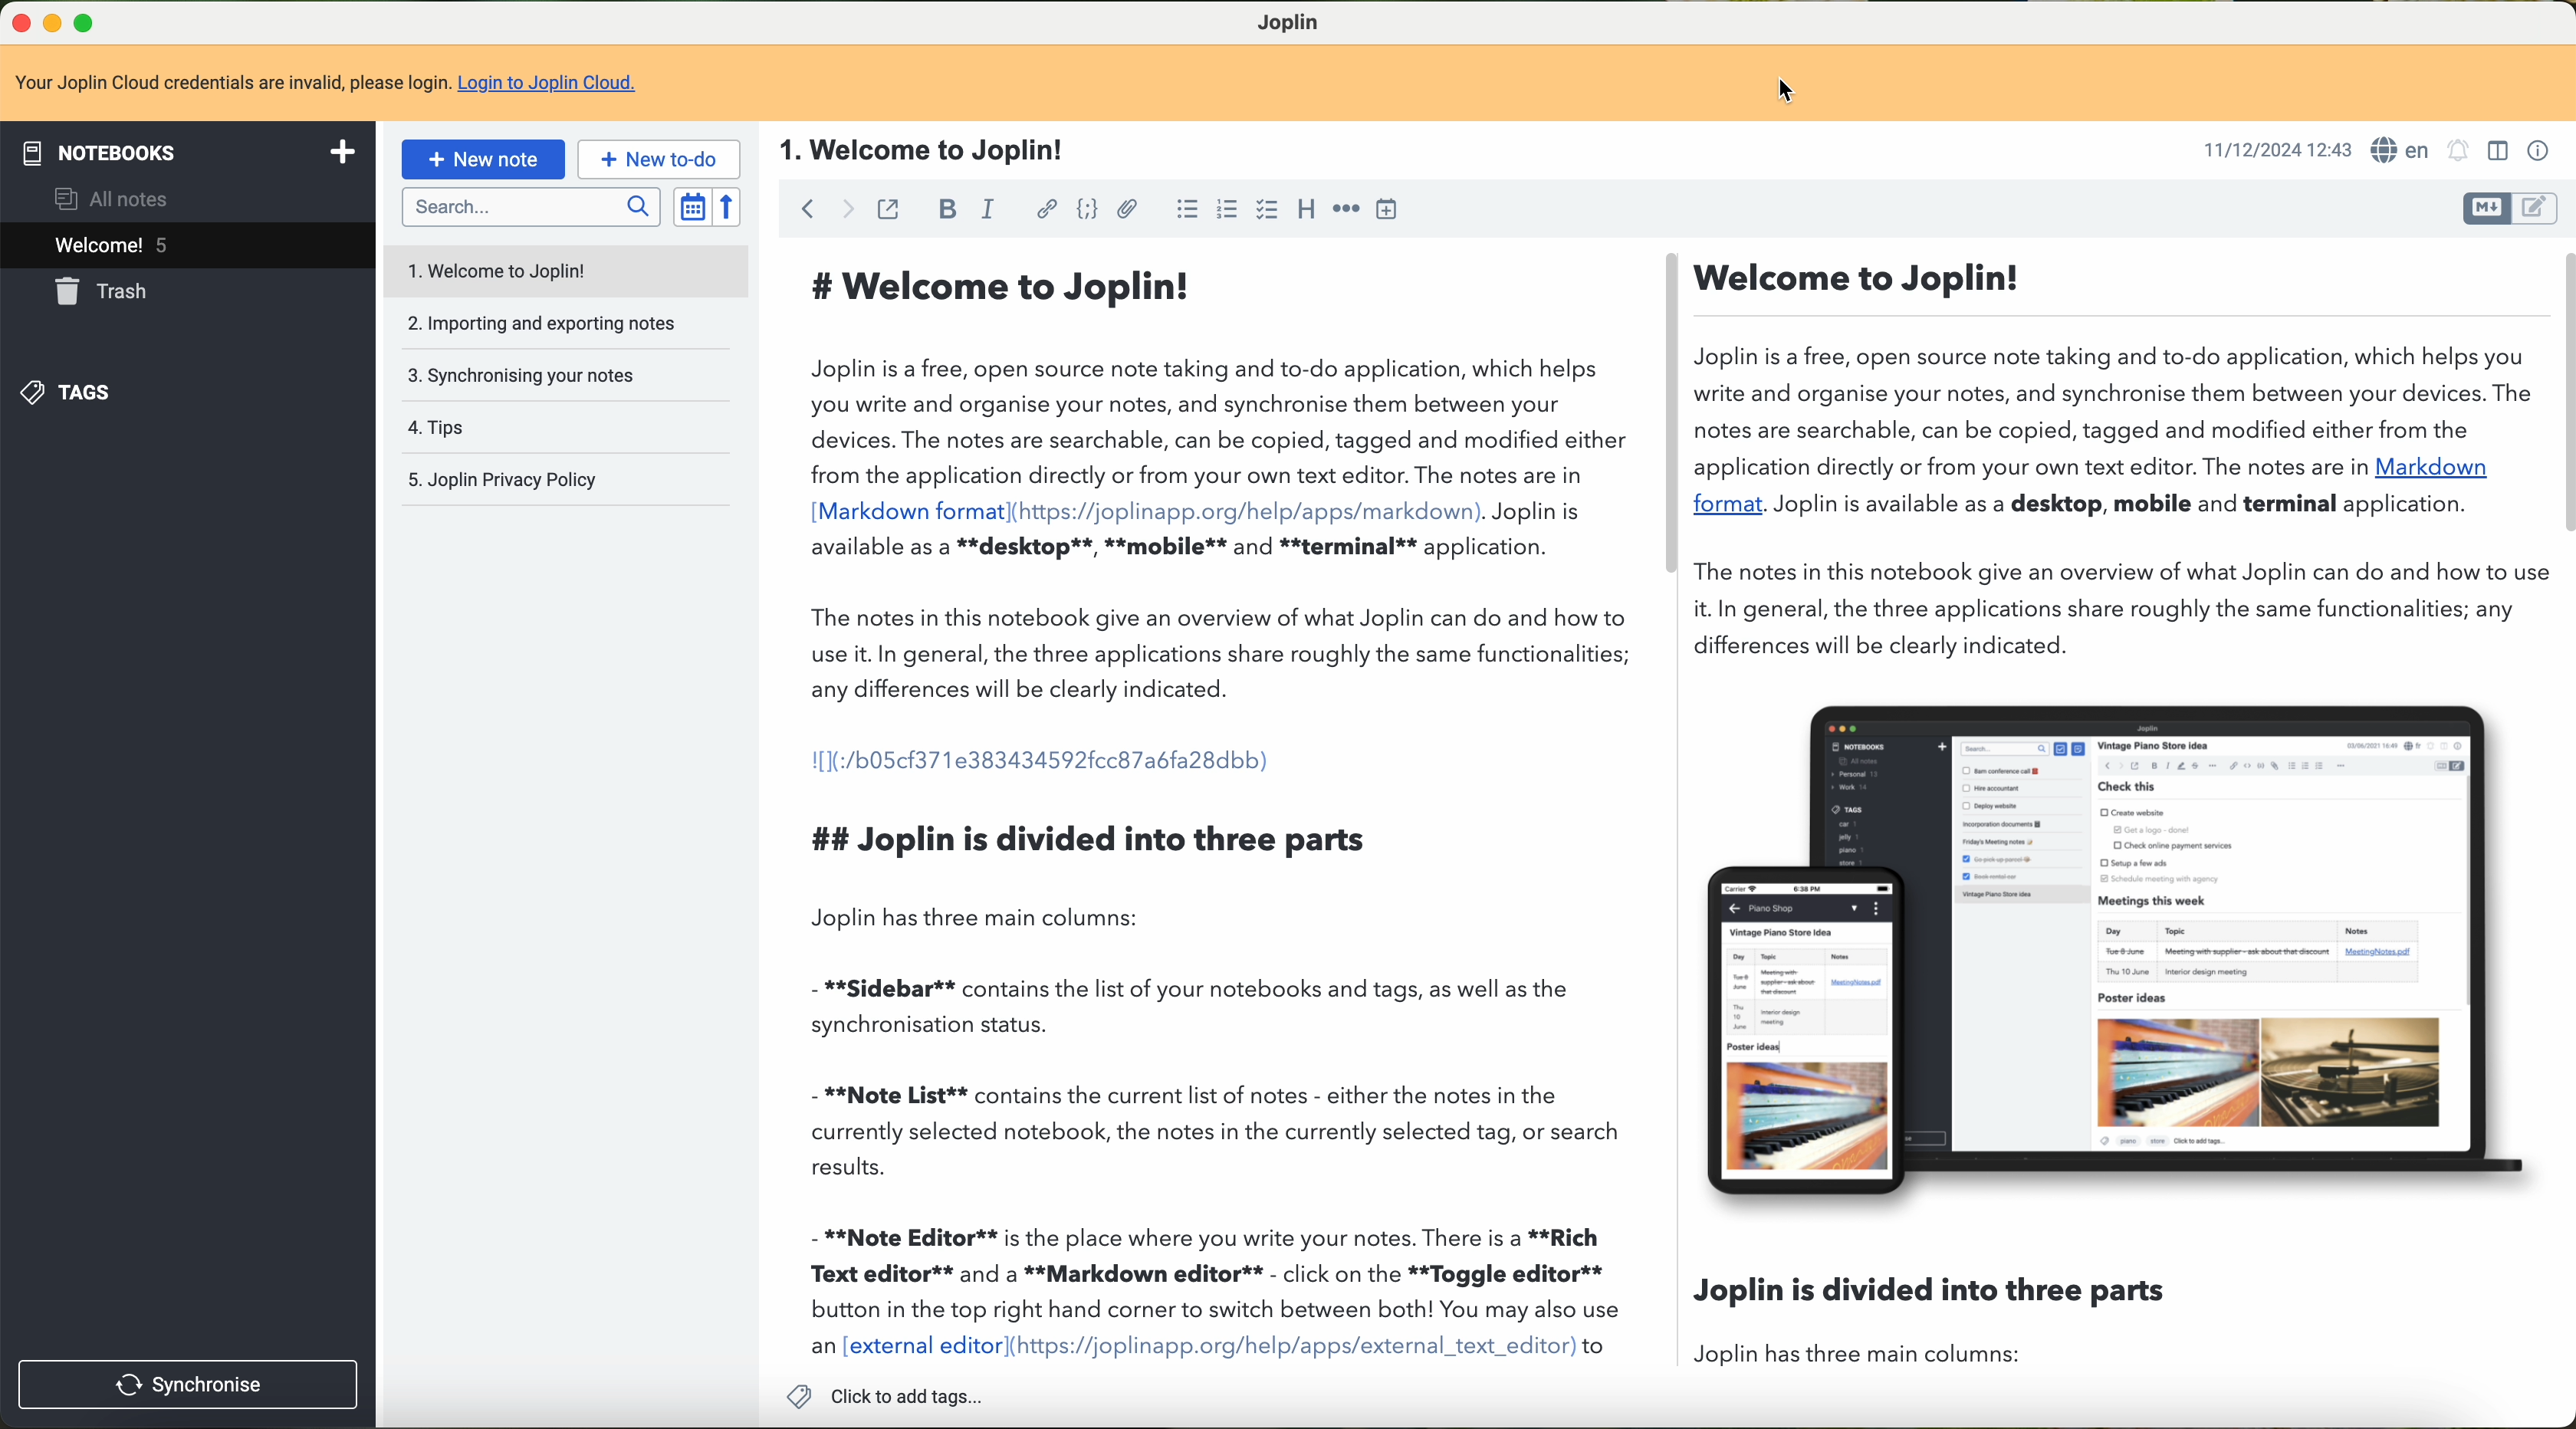 The width and height of the screenshot is (2576, 1429). What do you see at coordinates (188, 148) in the screenshot?
I see `notebooks` at bounding box center [188, 148].